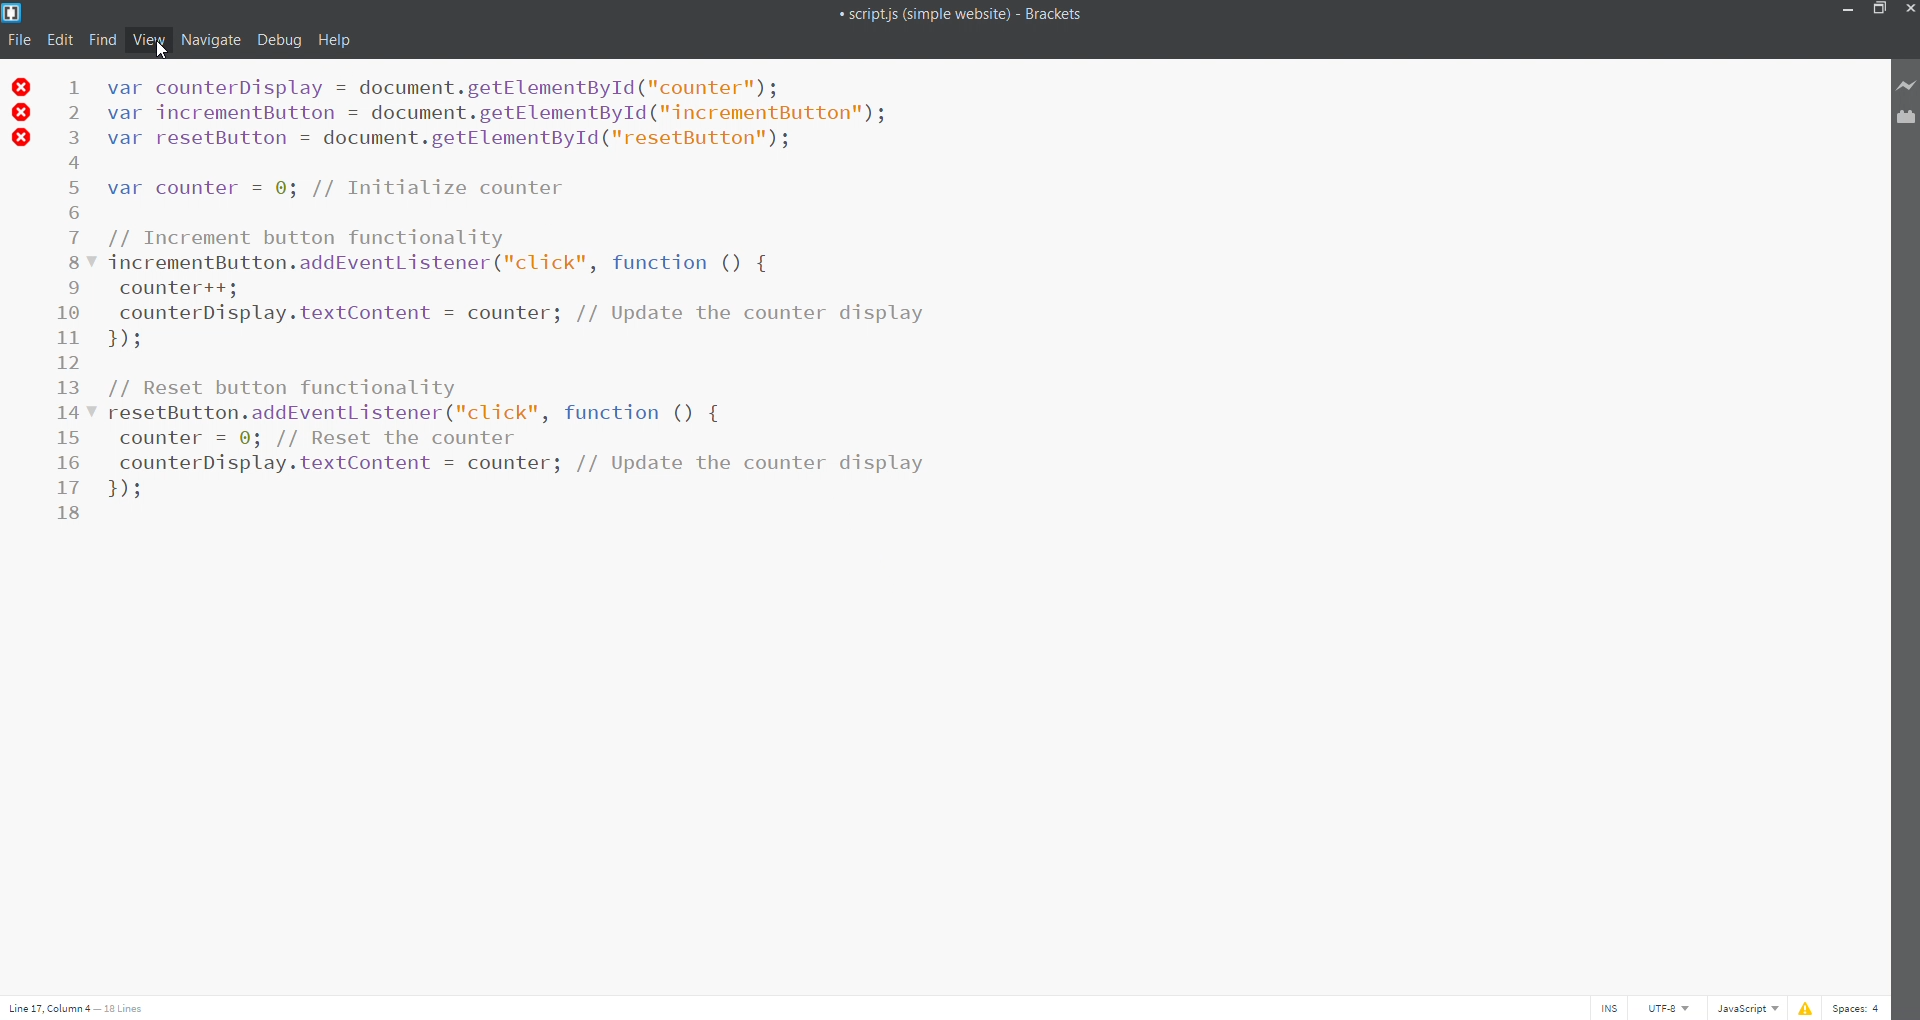 The width and height of the screenshot is (1920, 1020). Describe the element at coordinates (212, 39) in the screenshot. I see `navigate` at that location.